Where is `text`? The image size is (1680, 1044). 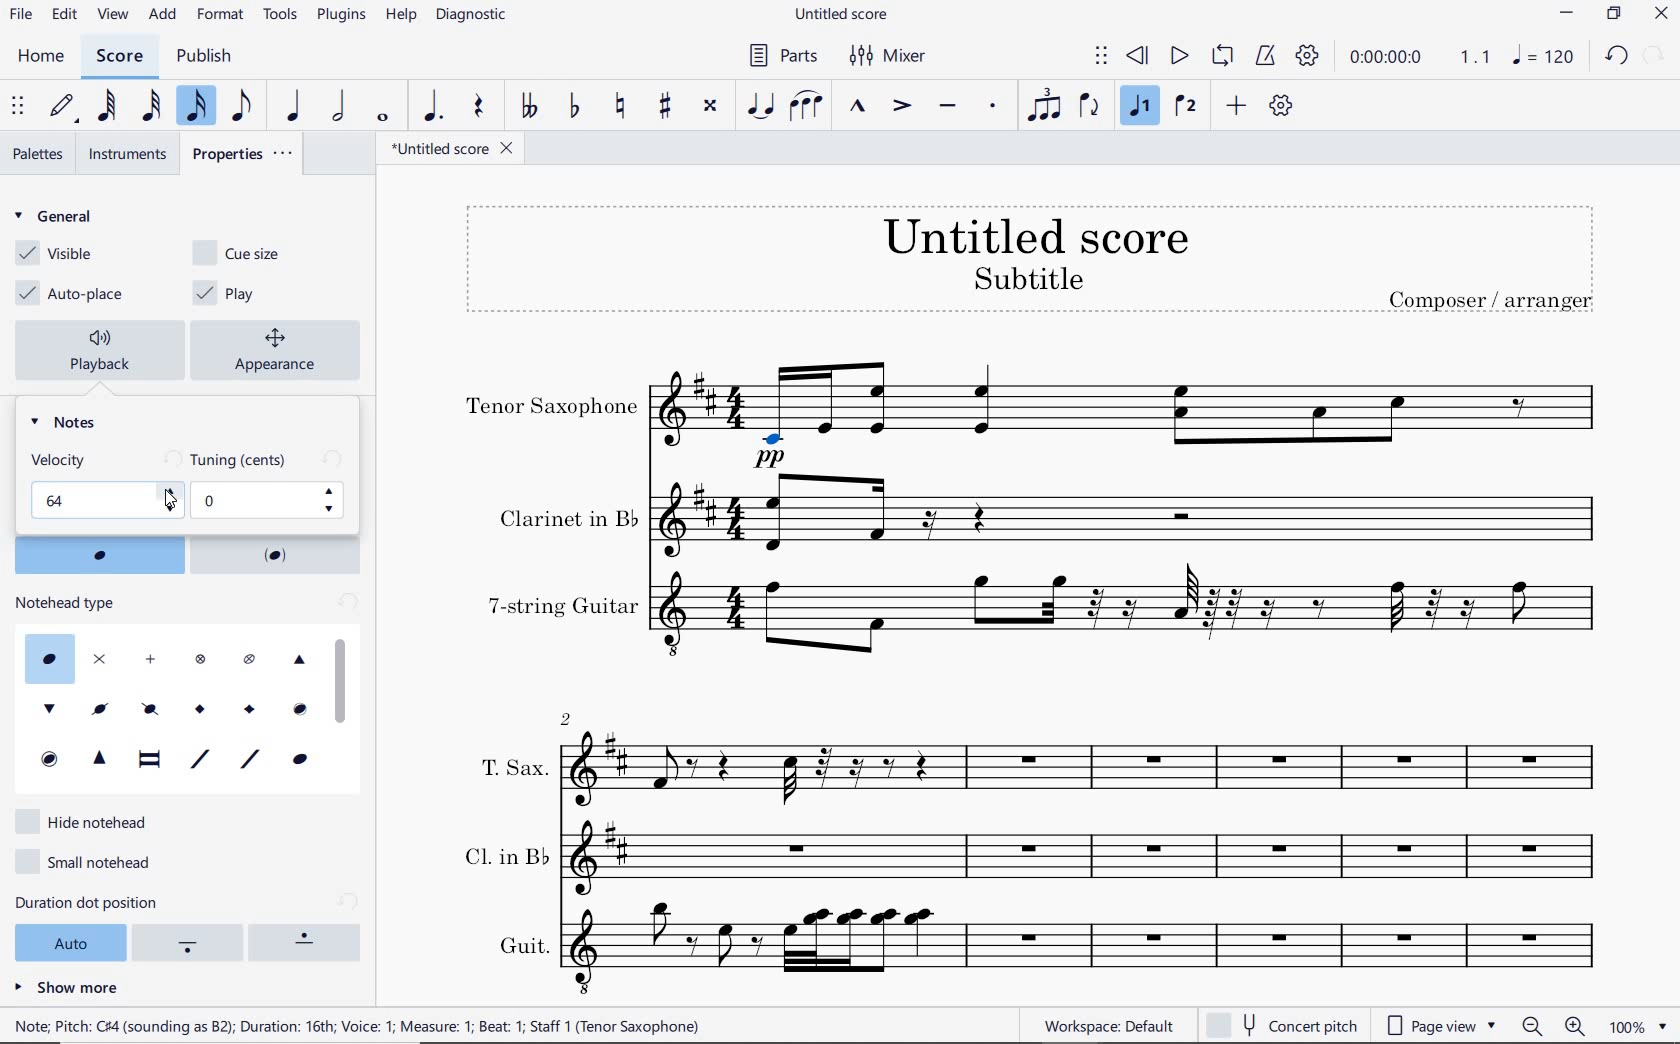 text is located at coordinates (521, 945).